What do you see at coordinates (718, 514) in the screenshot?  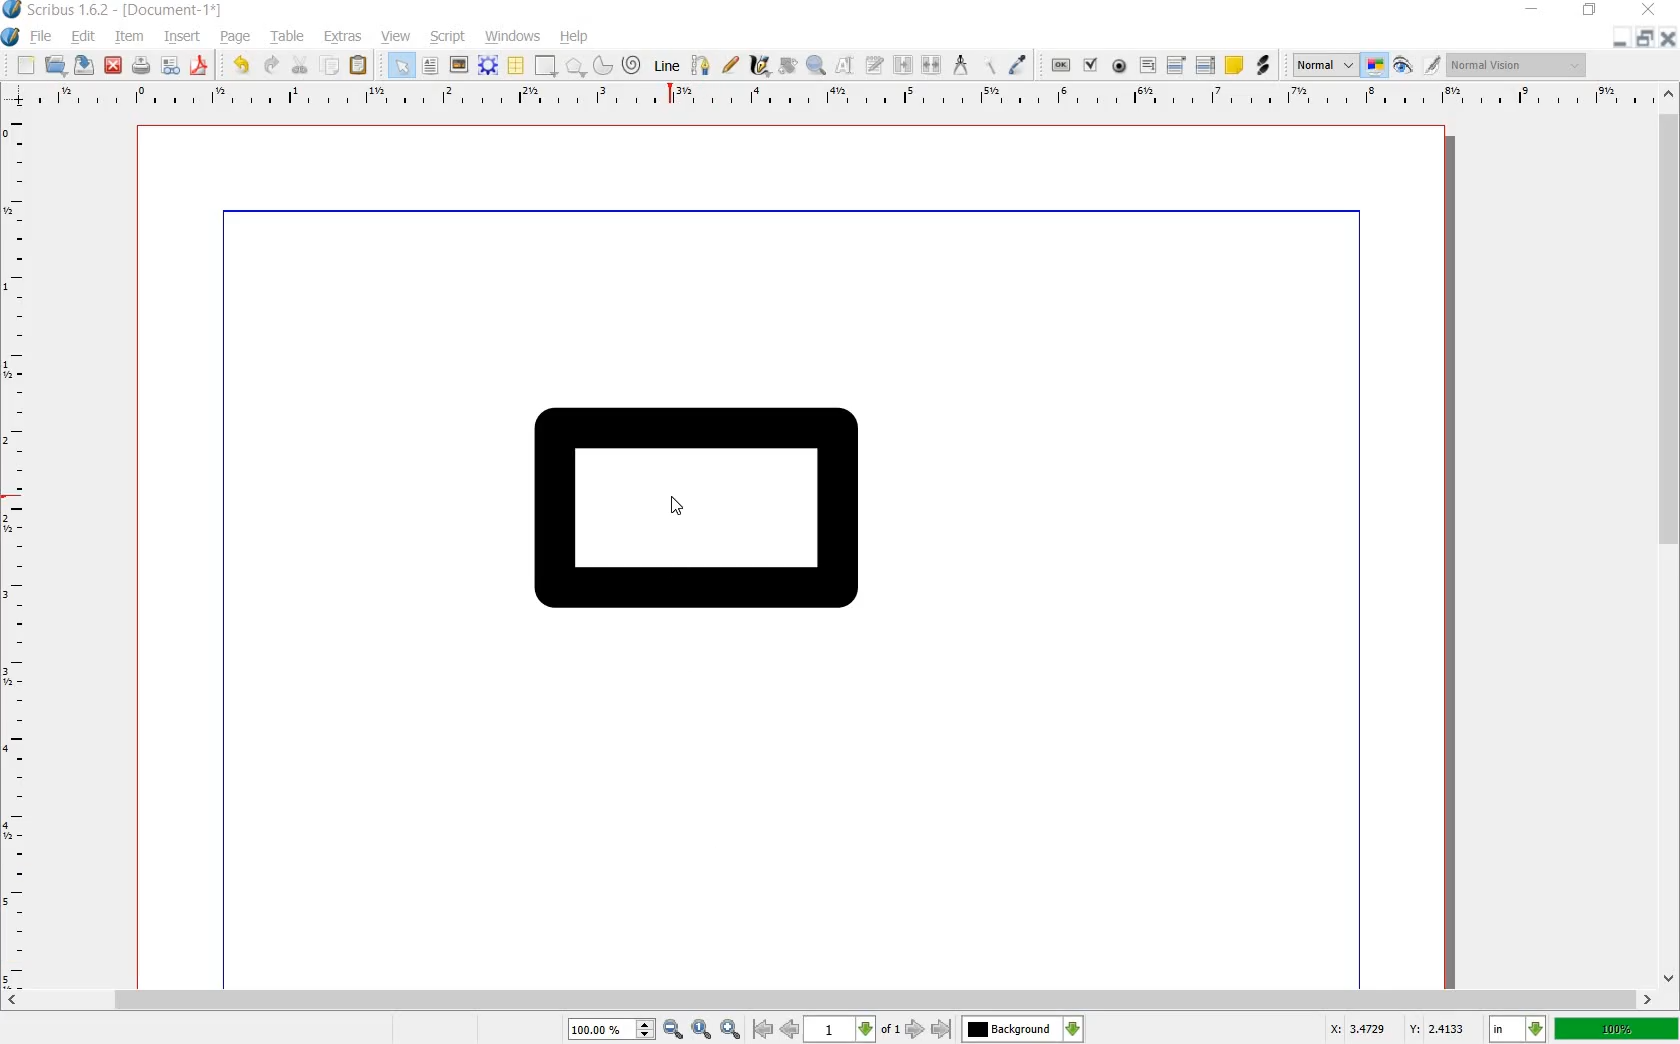 I see `Framed bolded rectangle` at bounding box center [718, 514].